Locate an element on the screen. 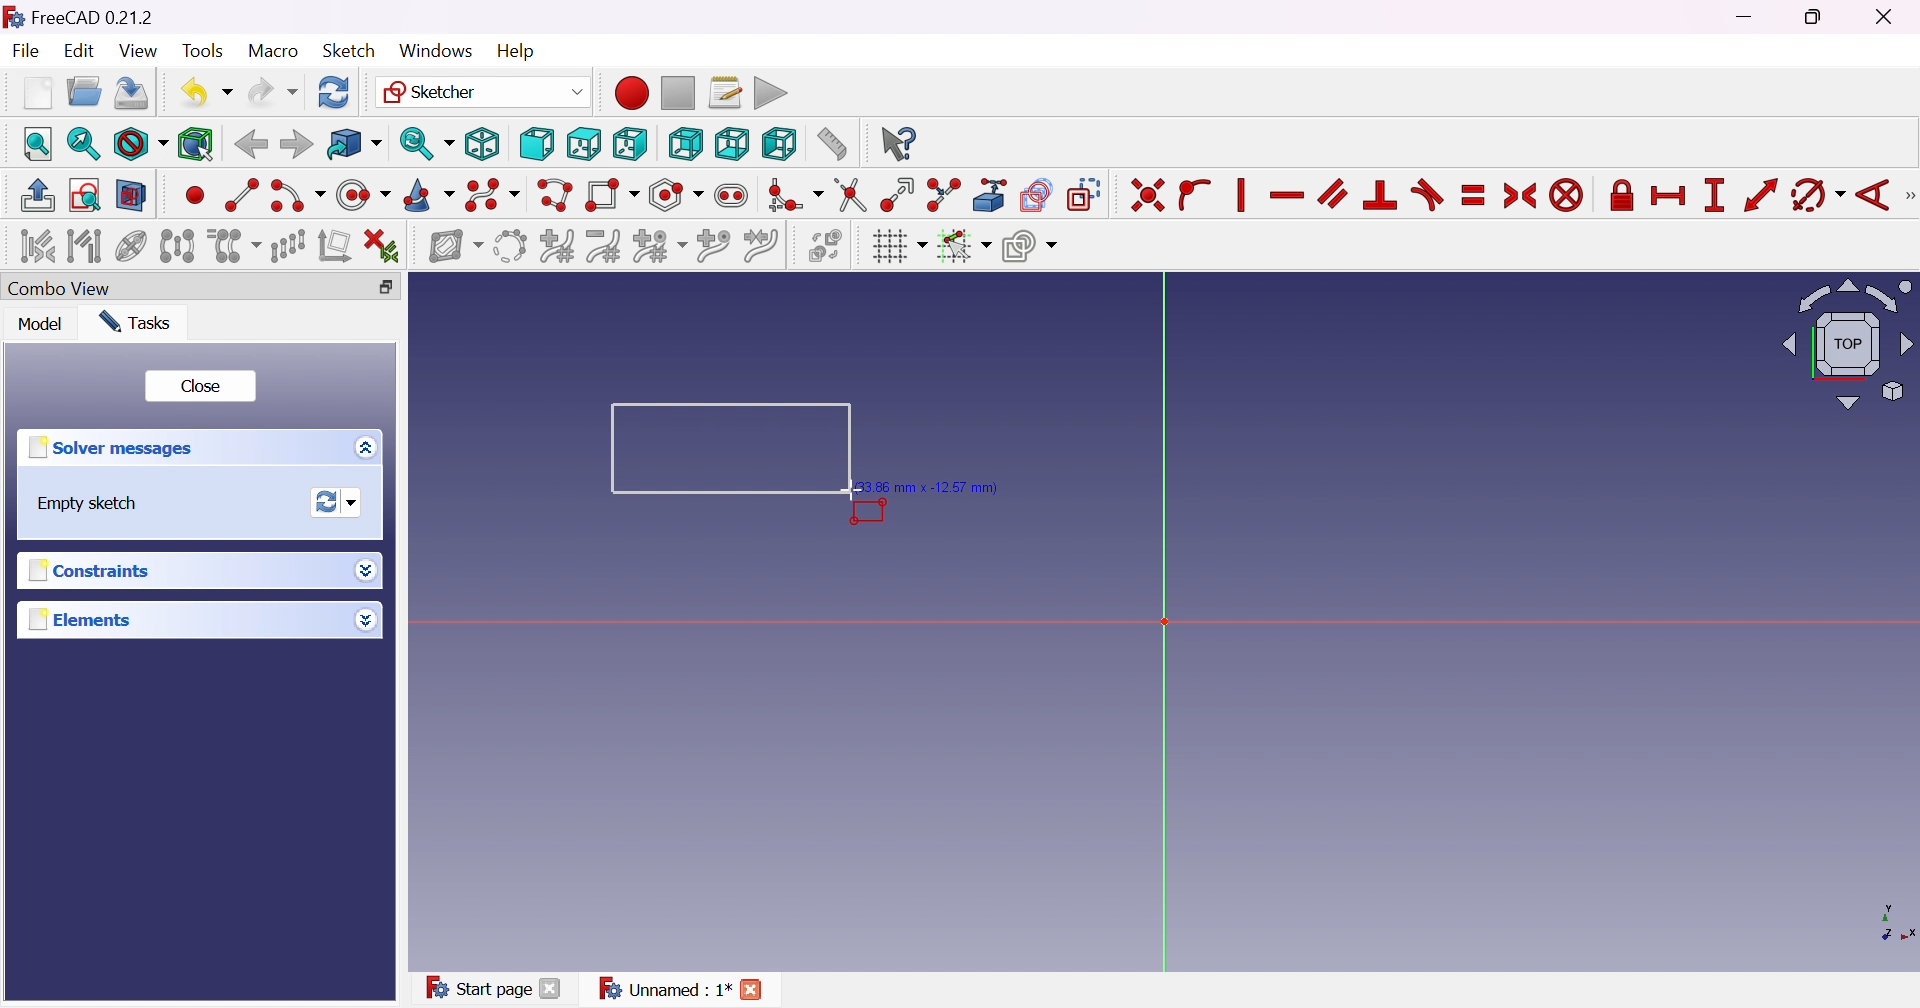 The height and width of the screenshot is (1008, 1920). Combo is located at coordinates (65, 290).